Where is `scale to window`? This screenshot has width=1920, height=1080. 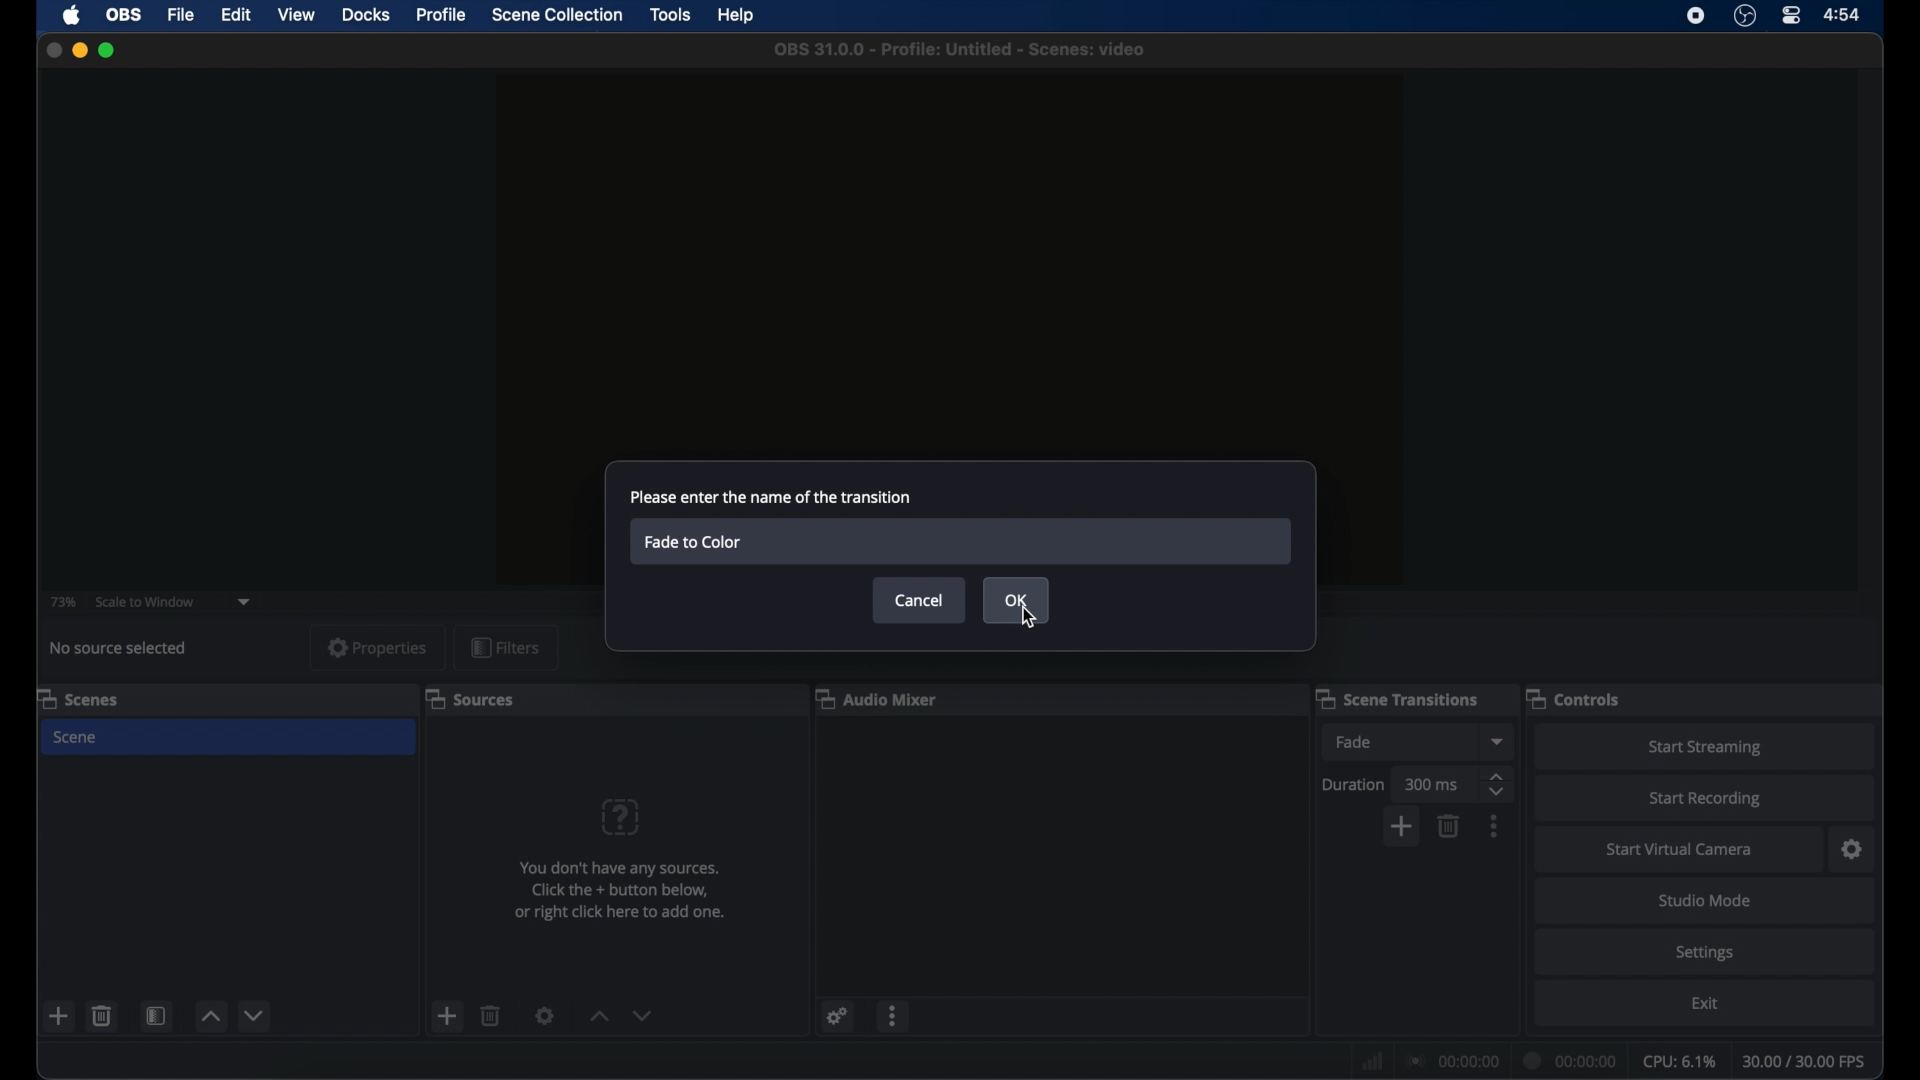
scale to window is located at coordinates (146, 603).